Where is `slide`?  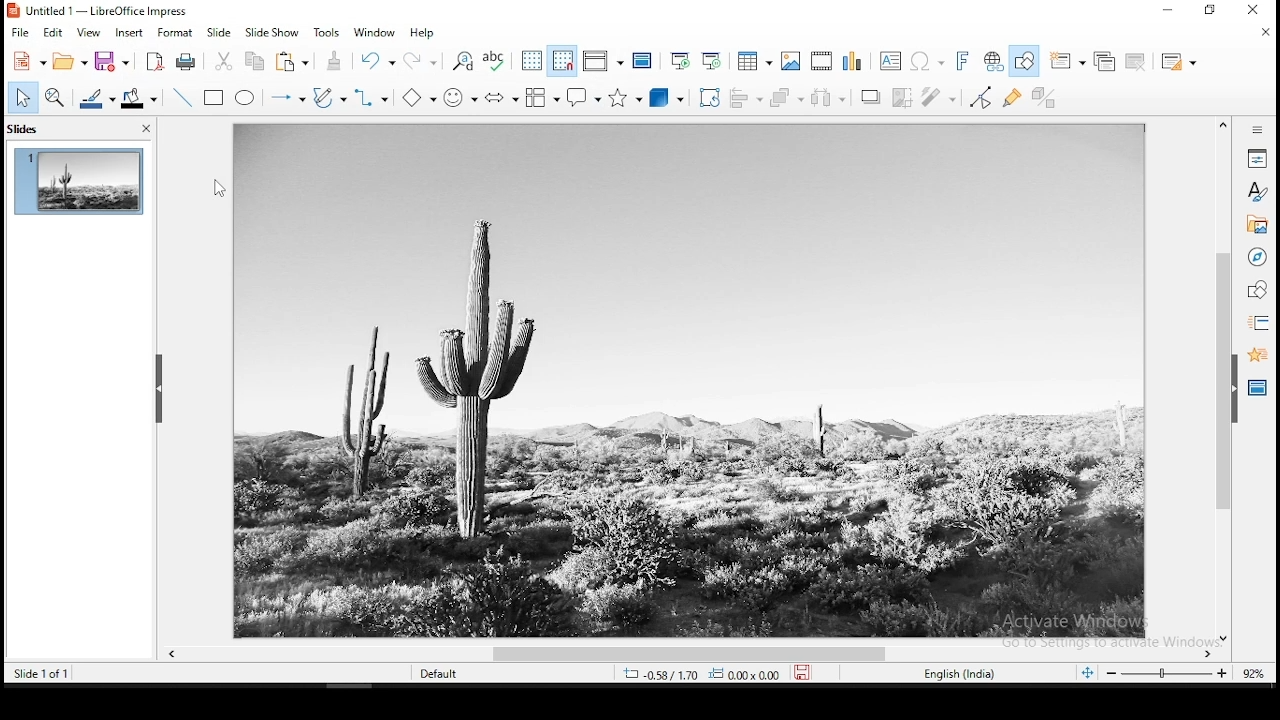
slide is located at coordinates (78, 181).